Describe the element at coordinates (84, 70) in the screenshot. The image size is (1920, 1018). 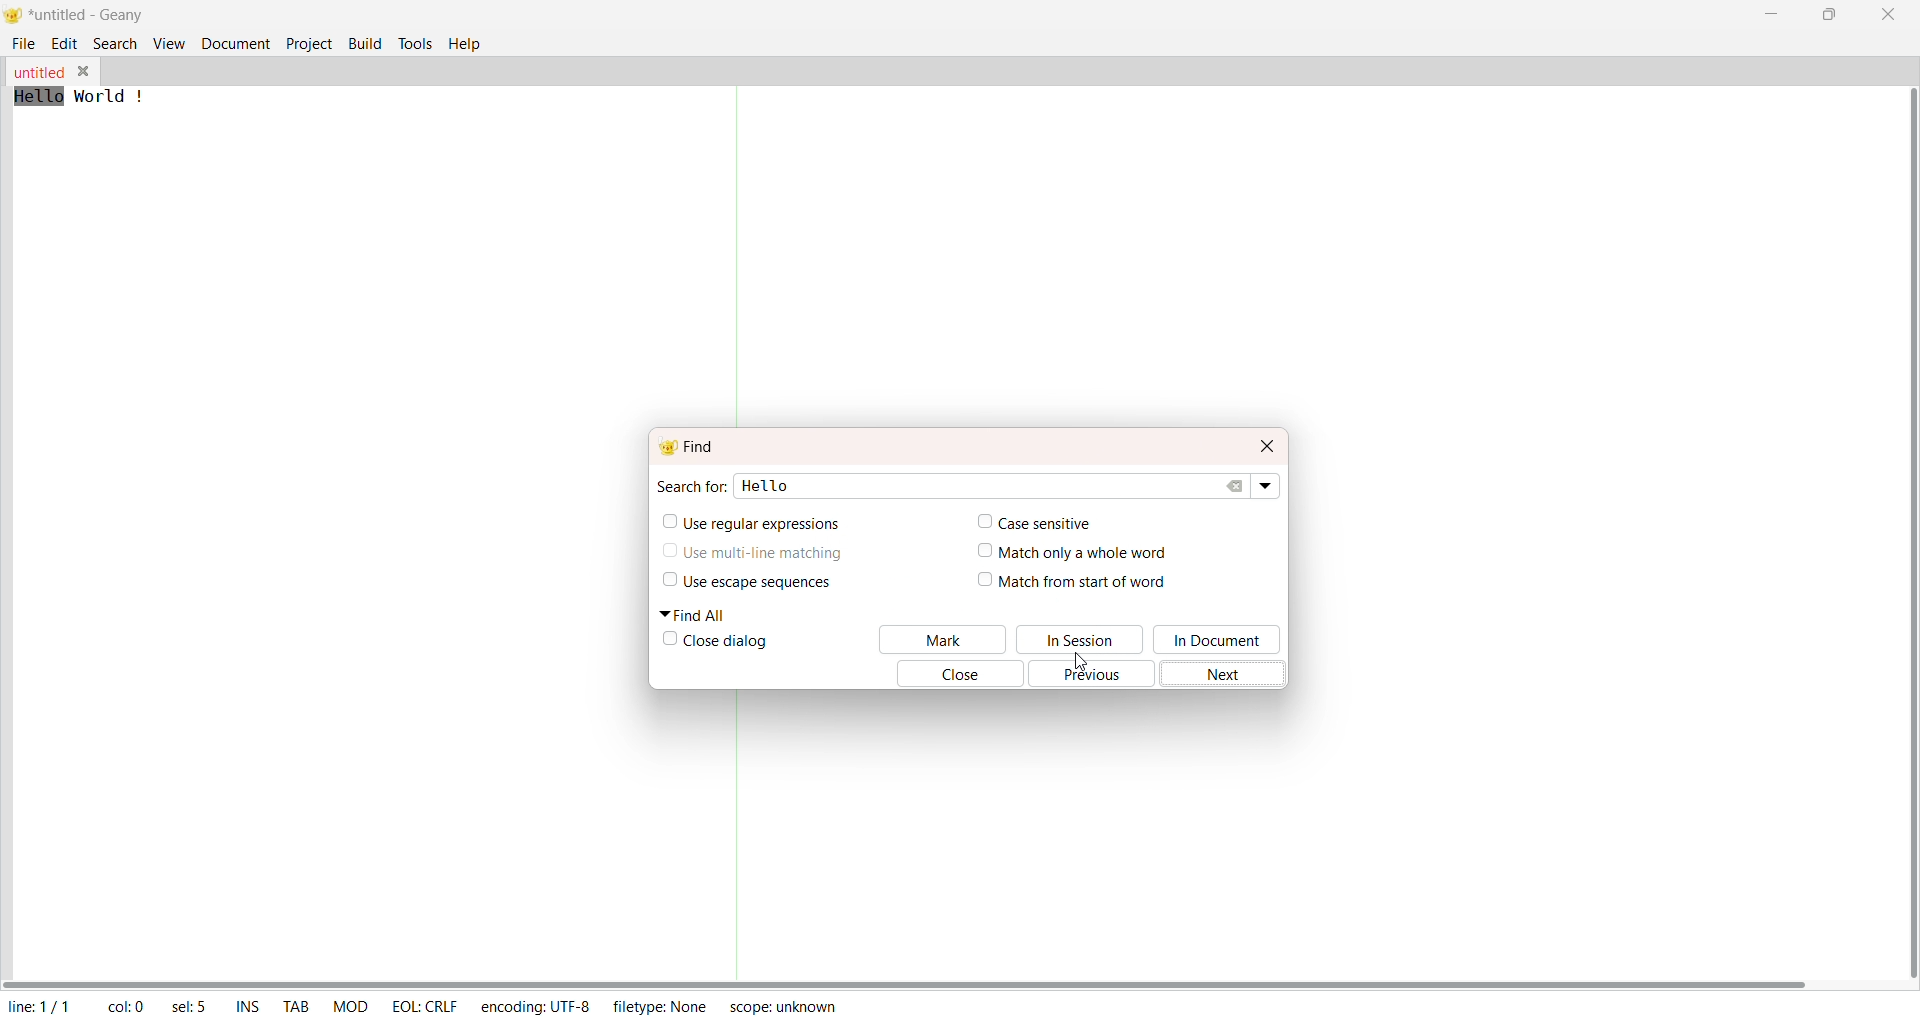
I see `Close File` at that location.